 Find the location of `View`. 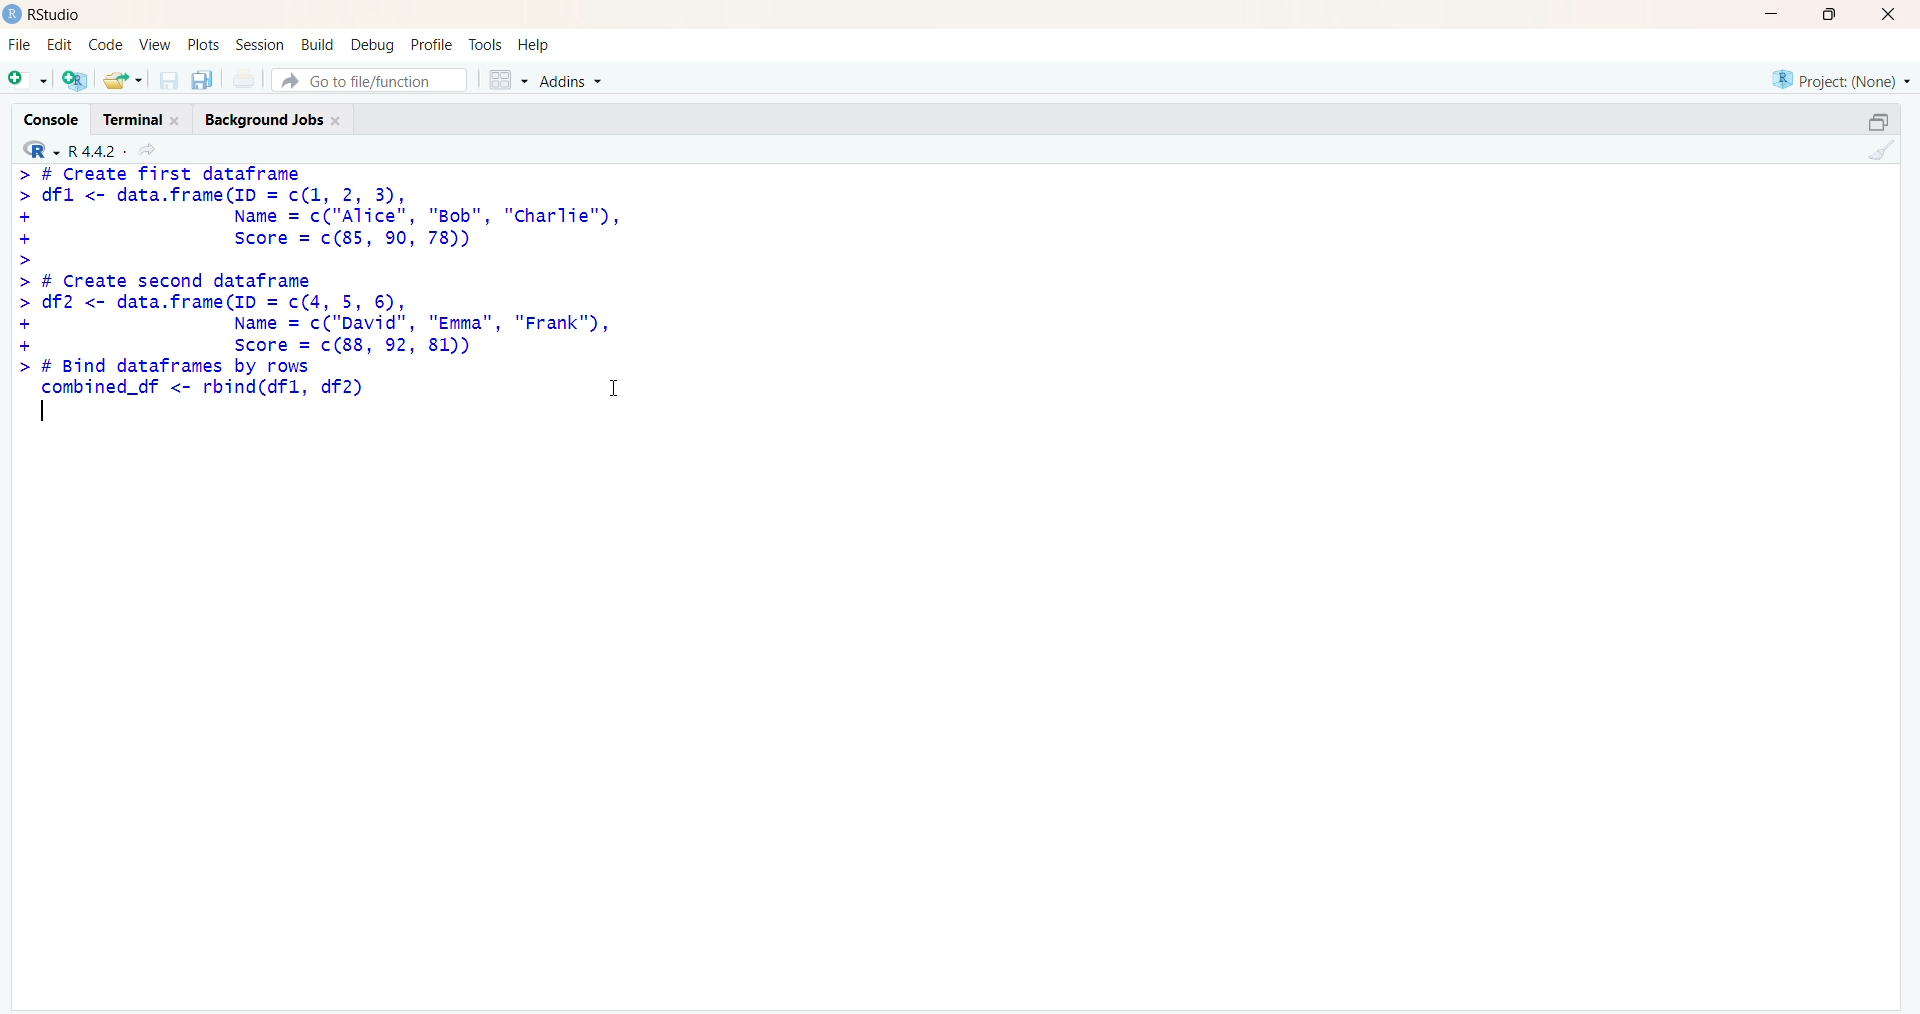

View is located at coordinates (151, 44).